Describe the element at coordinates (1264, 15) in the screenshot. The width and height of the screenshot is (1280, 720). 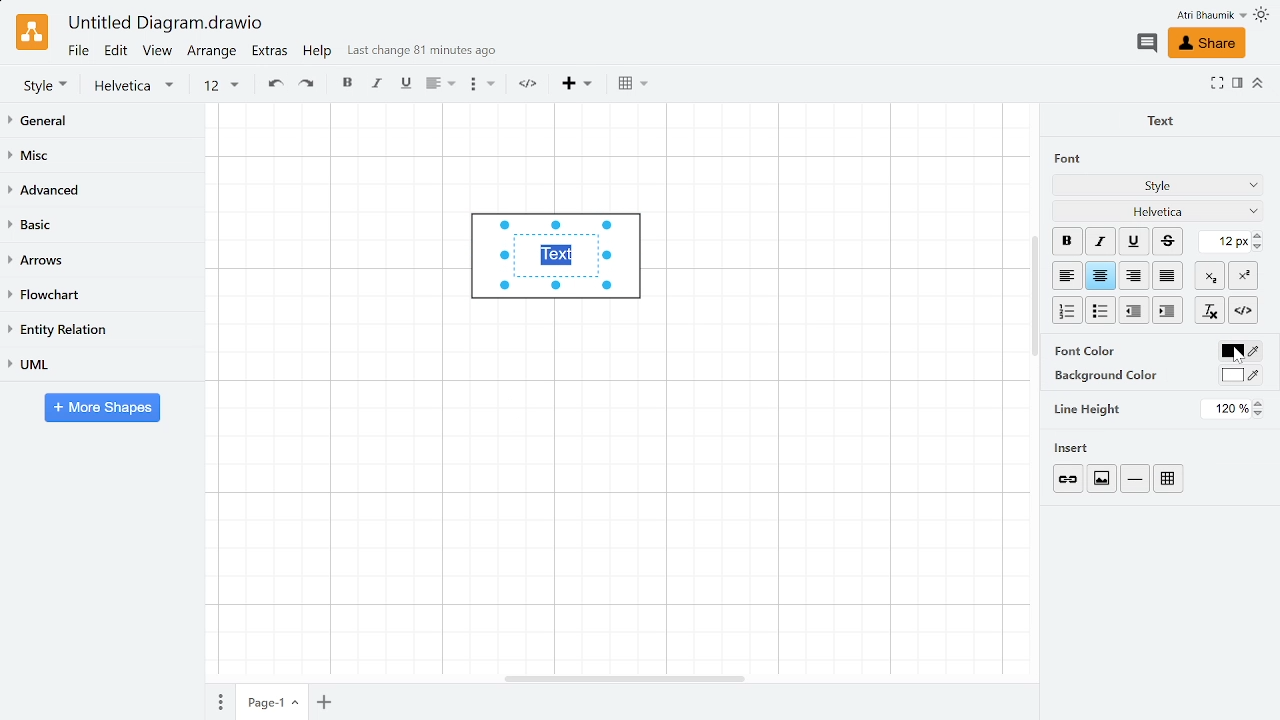
I see `Theme` at that location.